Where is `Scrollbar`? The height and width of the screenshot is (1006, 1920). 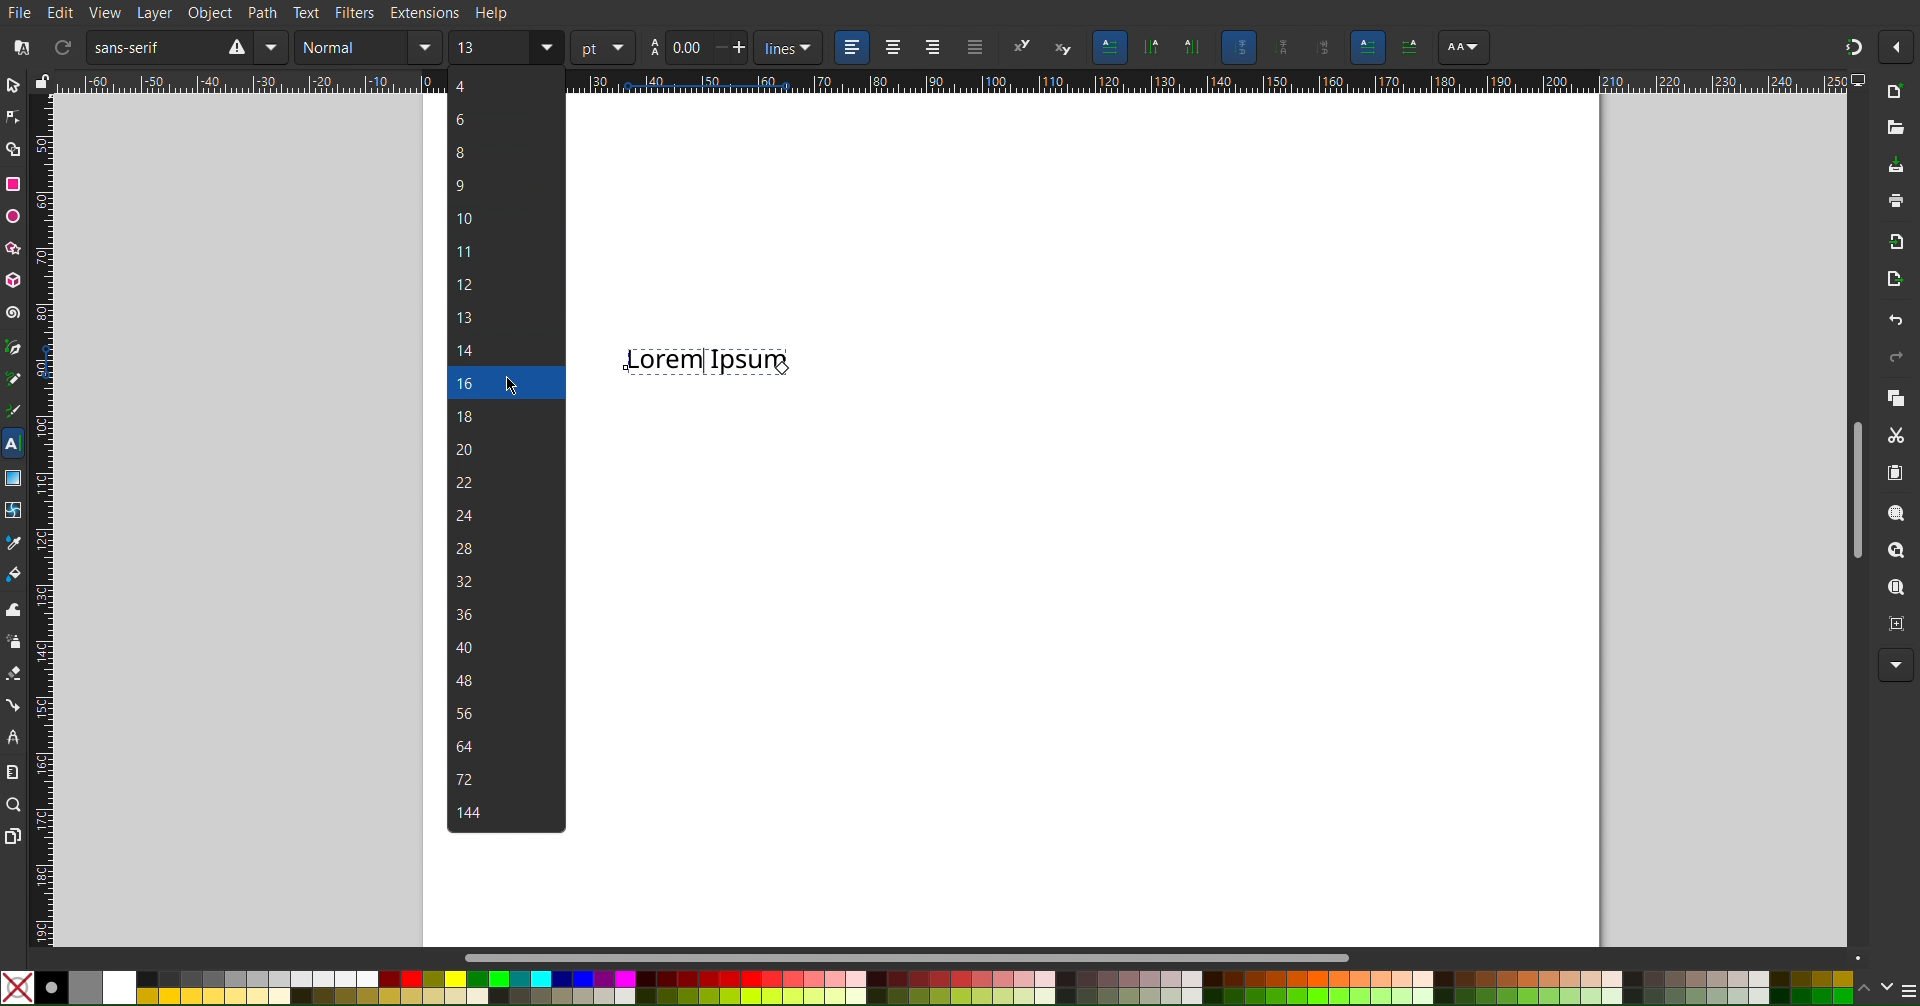
Scrollbar is located at coordinates (1165, 954).